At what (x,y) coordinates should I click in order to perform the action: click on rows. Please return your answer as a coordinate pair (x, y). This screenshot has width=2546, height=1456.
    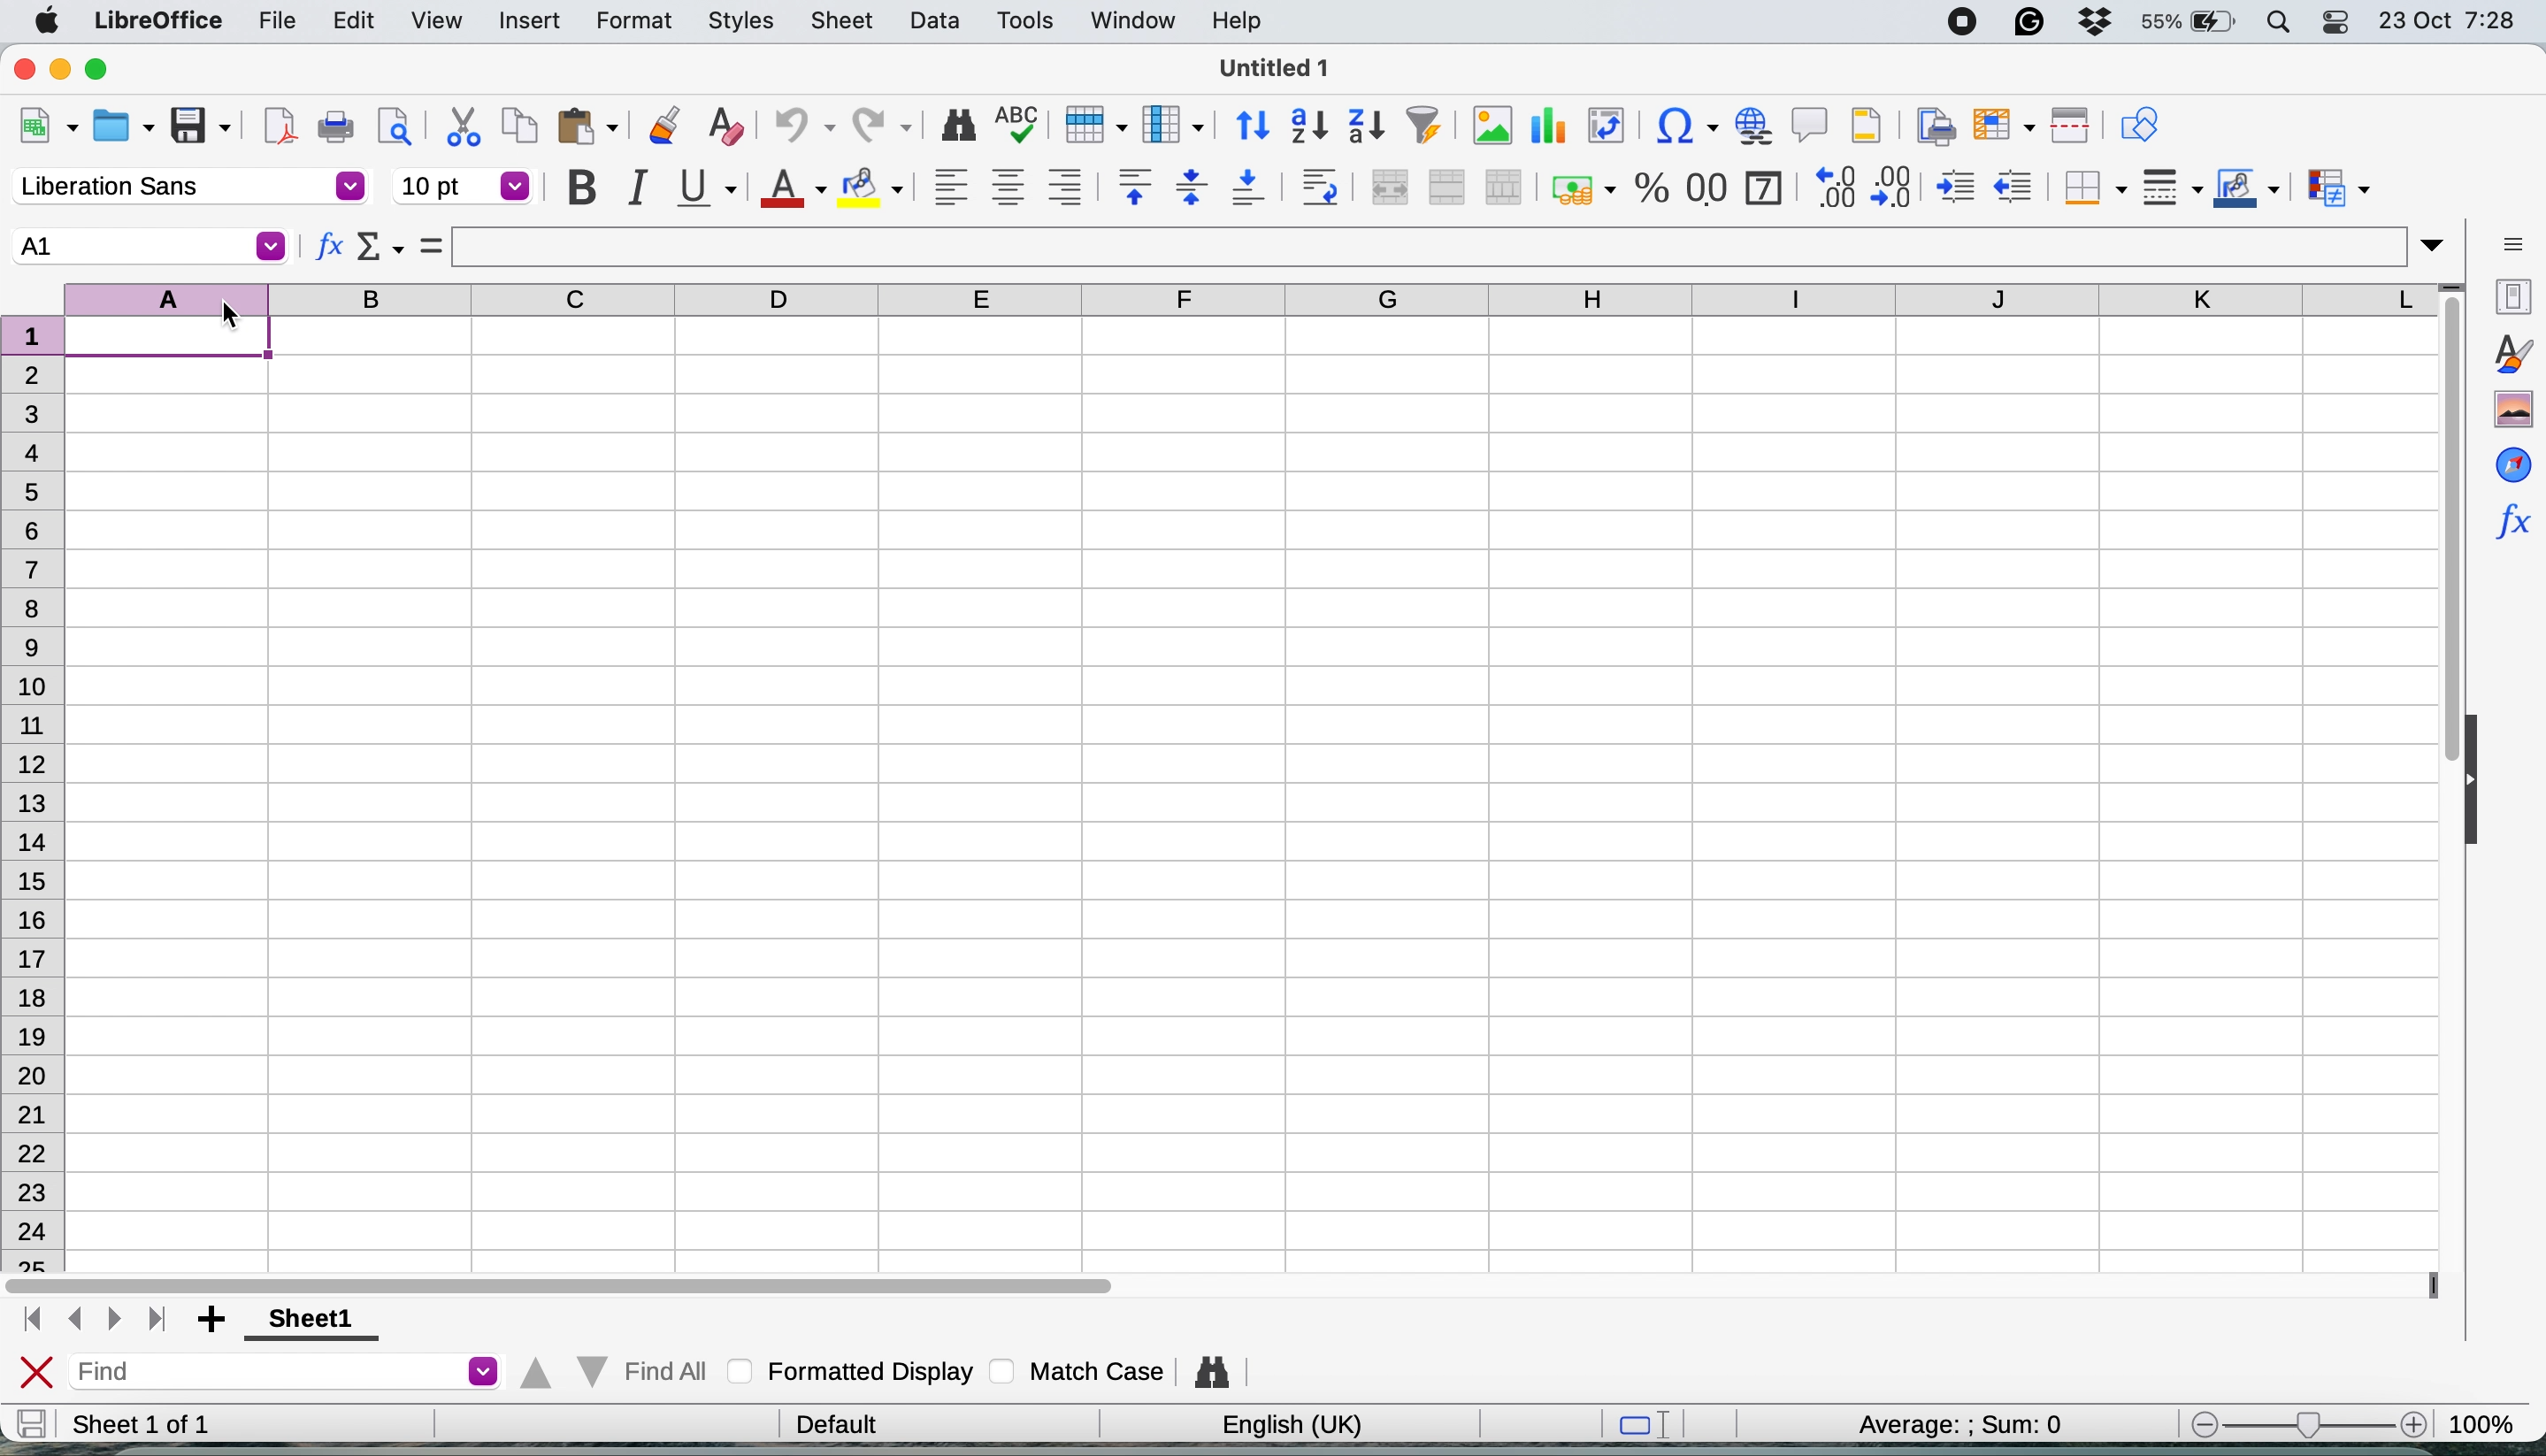
    Looking at the image, I should click on (39, 788).